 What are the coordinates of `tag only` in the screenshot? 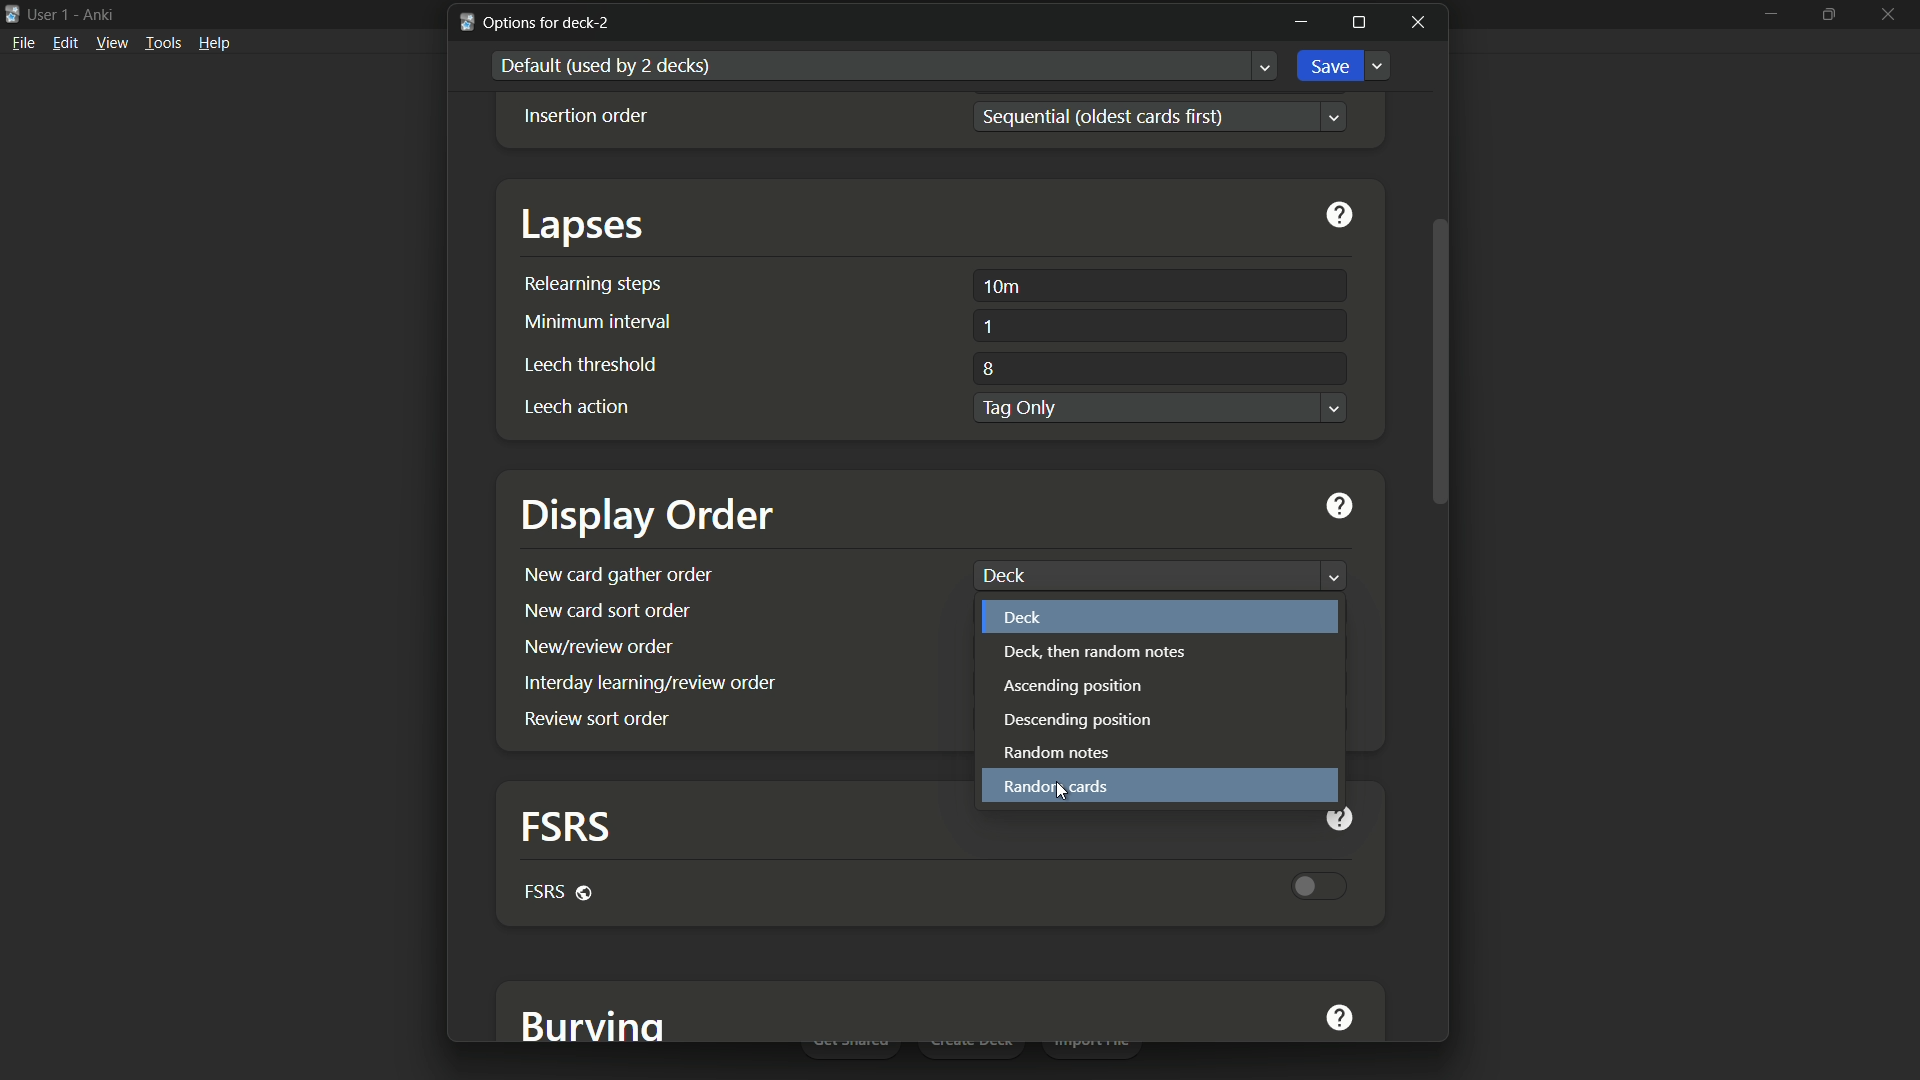 It's located at (1019, 409).